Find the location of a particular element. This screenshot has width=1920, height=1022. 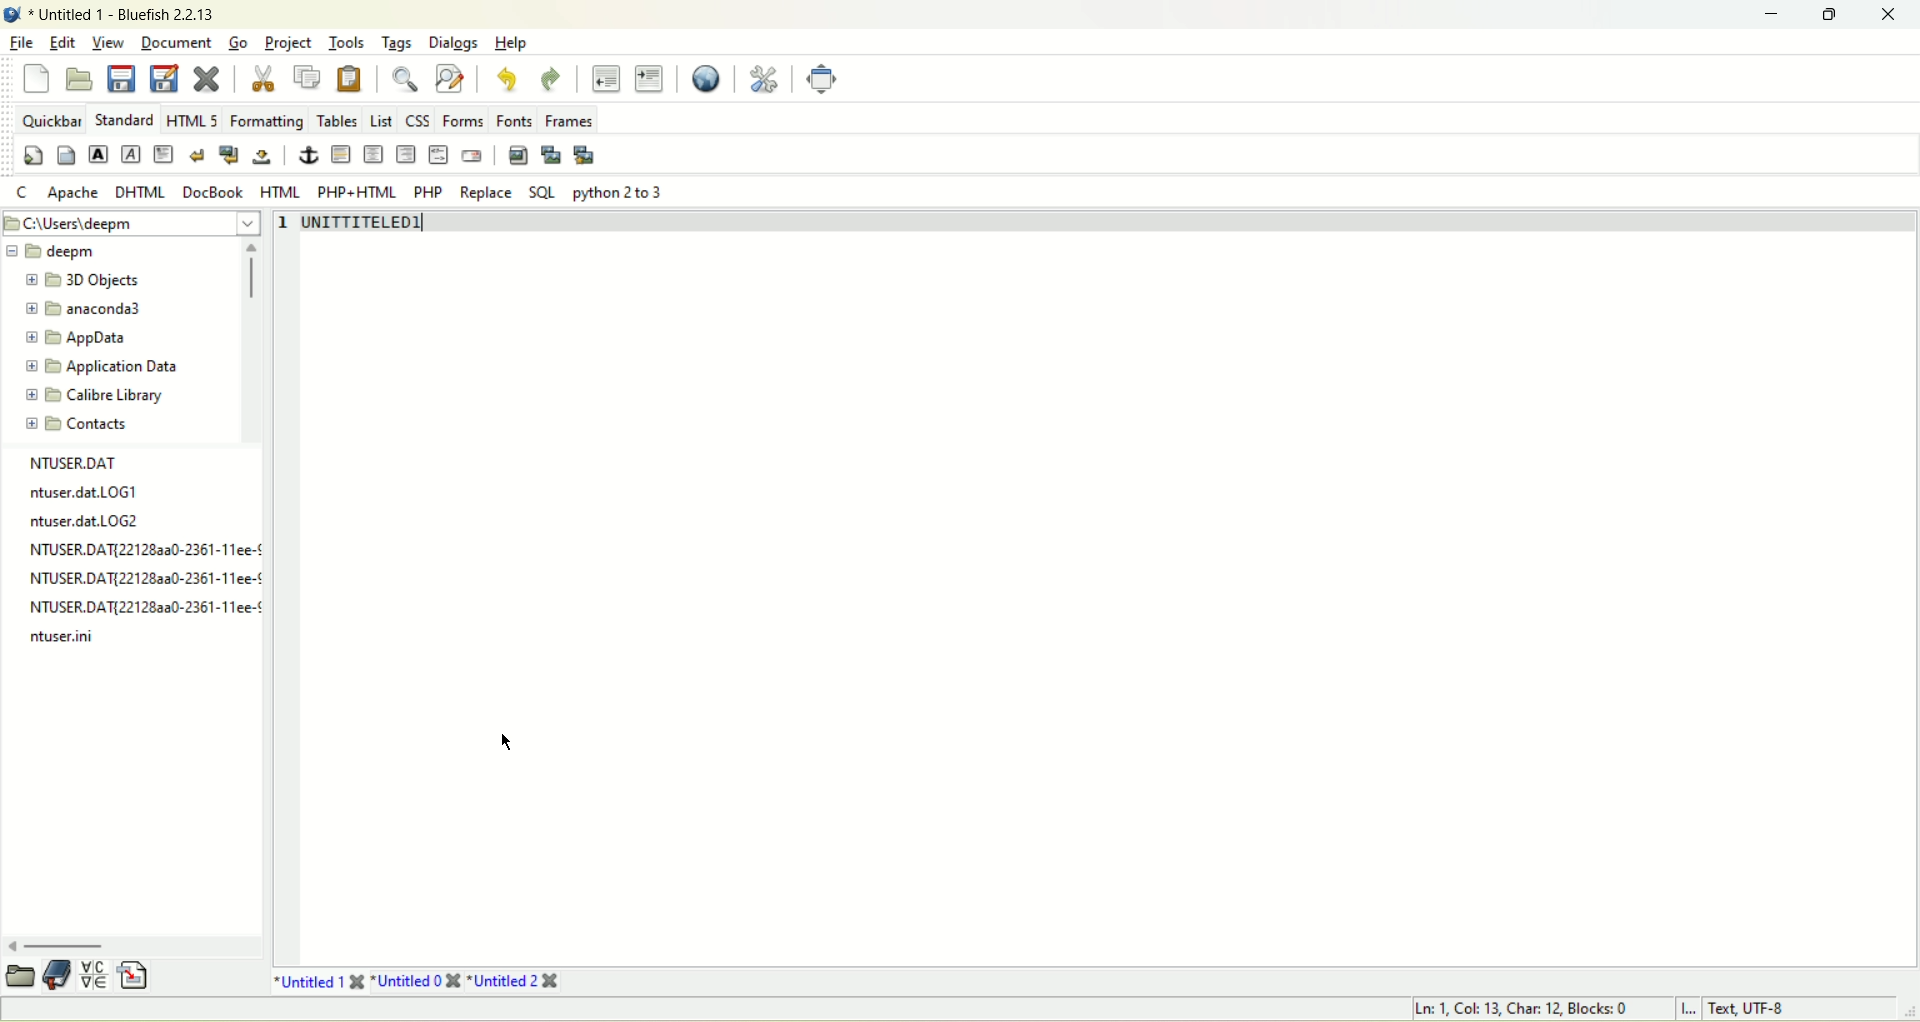

file  is located at coordinates (17, 42).